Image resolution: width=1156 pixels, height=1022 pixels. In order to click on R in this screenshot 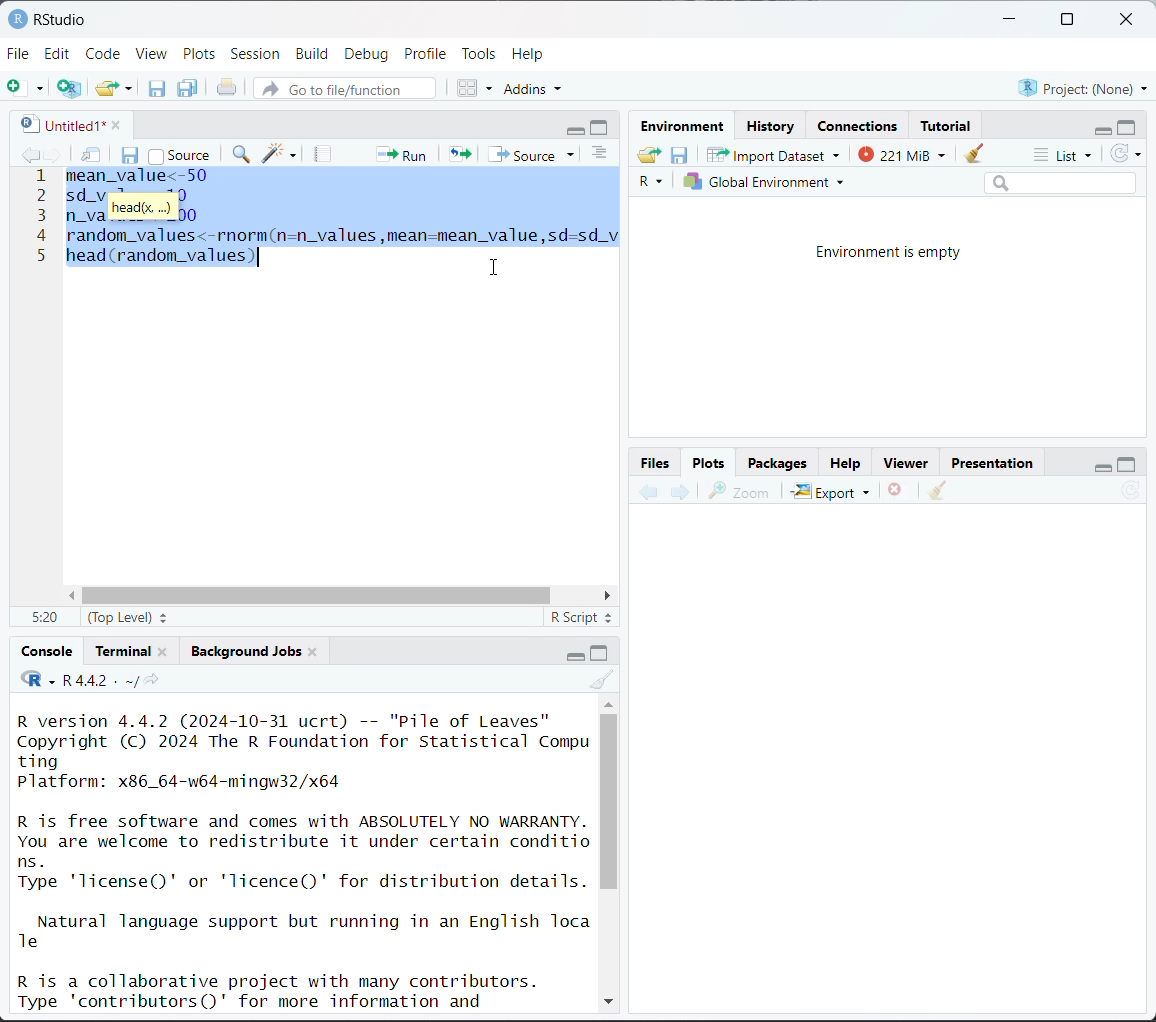, I will do `click(654, 183)`.